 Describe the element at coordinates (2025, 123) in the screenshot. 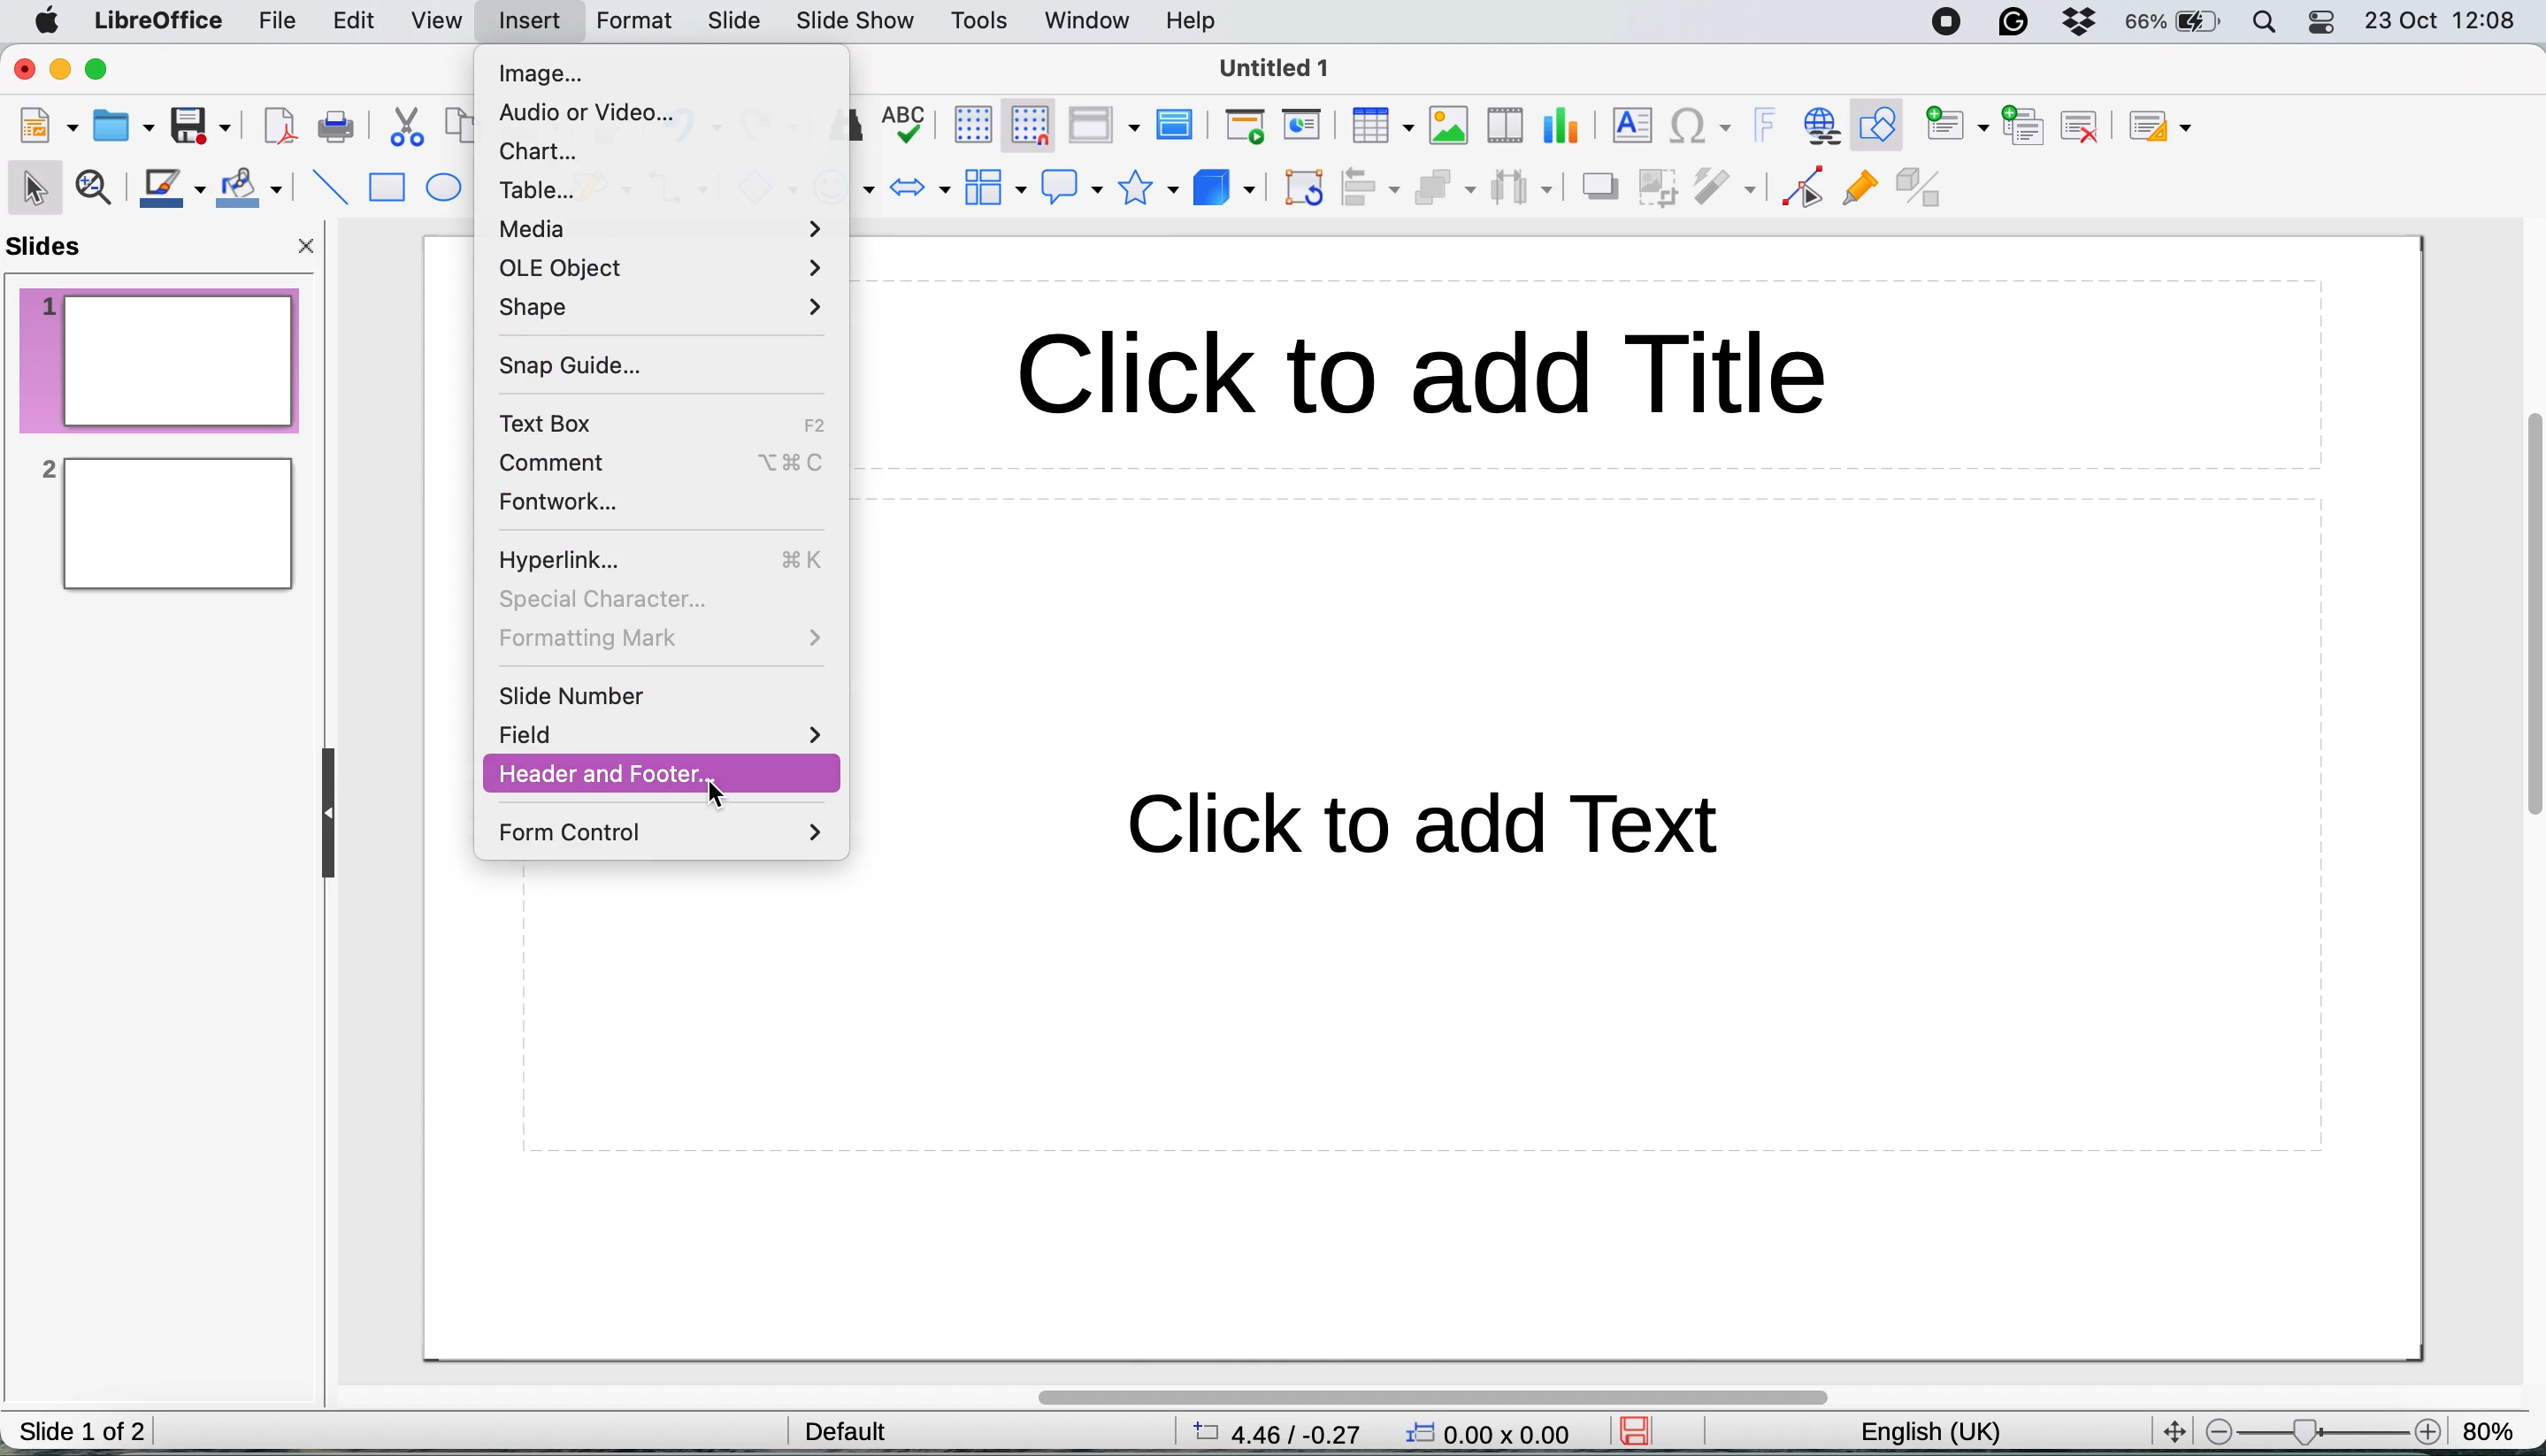

I see `duplicate slide` at that location.